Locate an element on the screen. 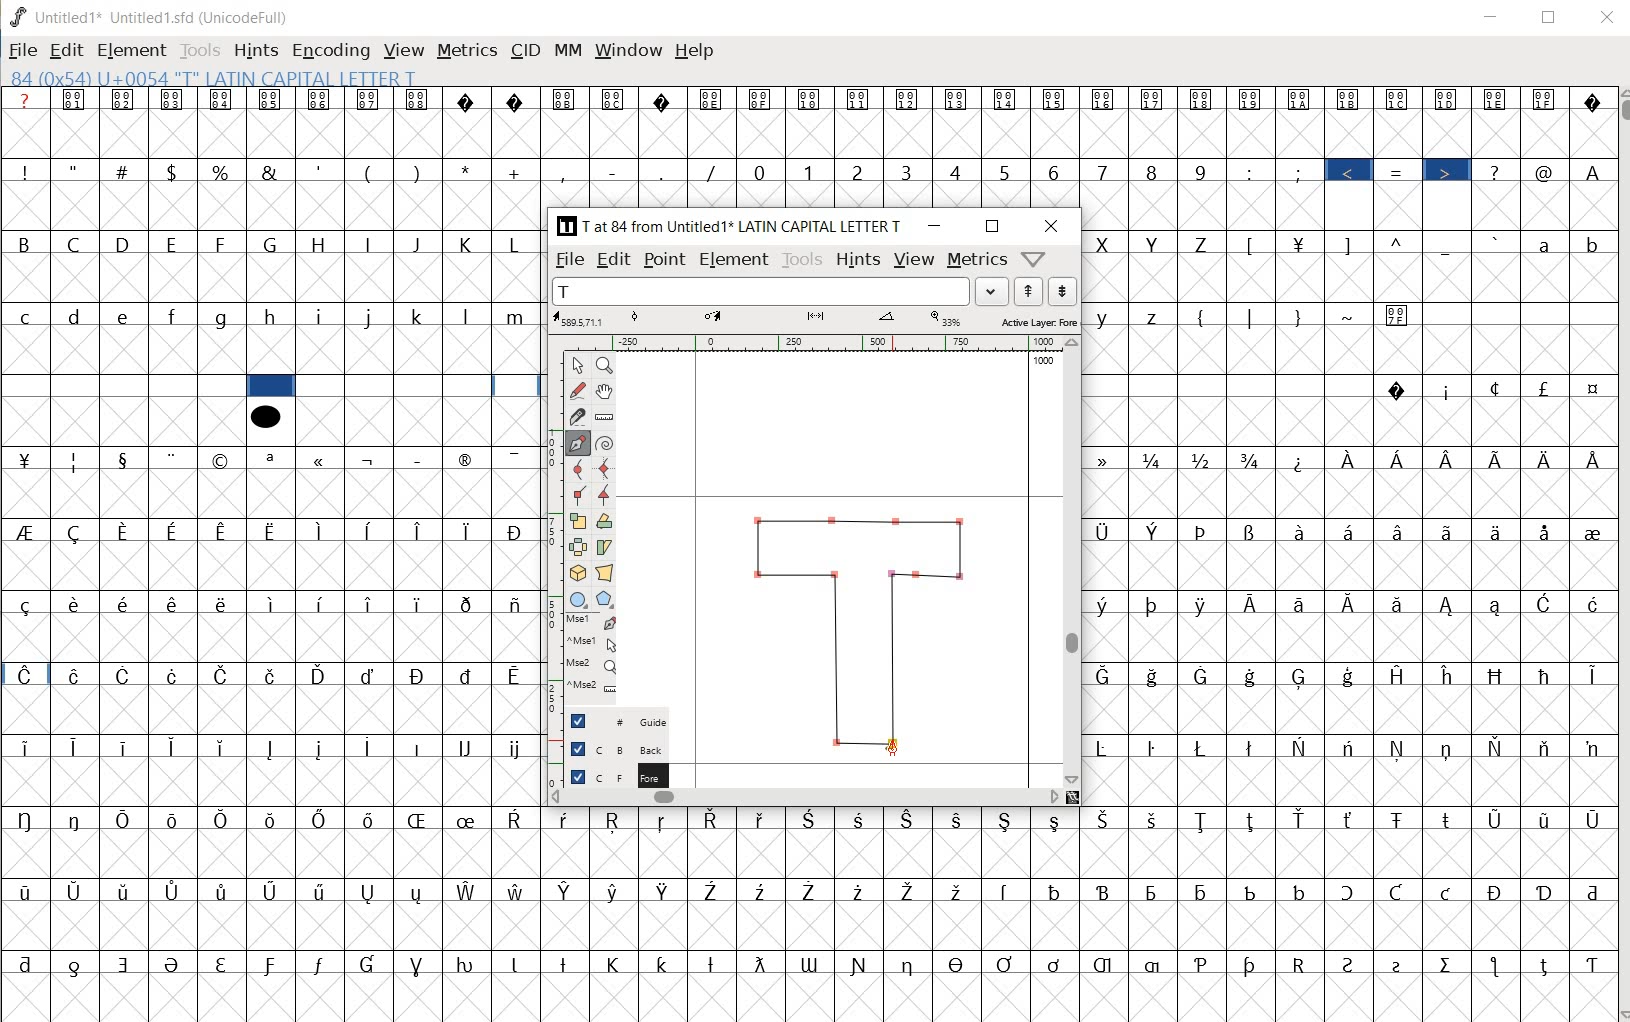  Symbol is located at coordinates (519, 101).